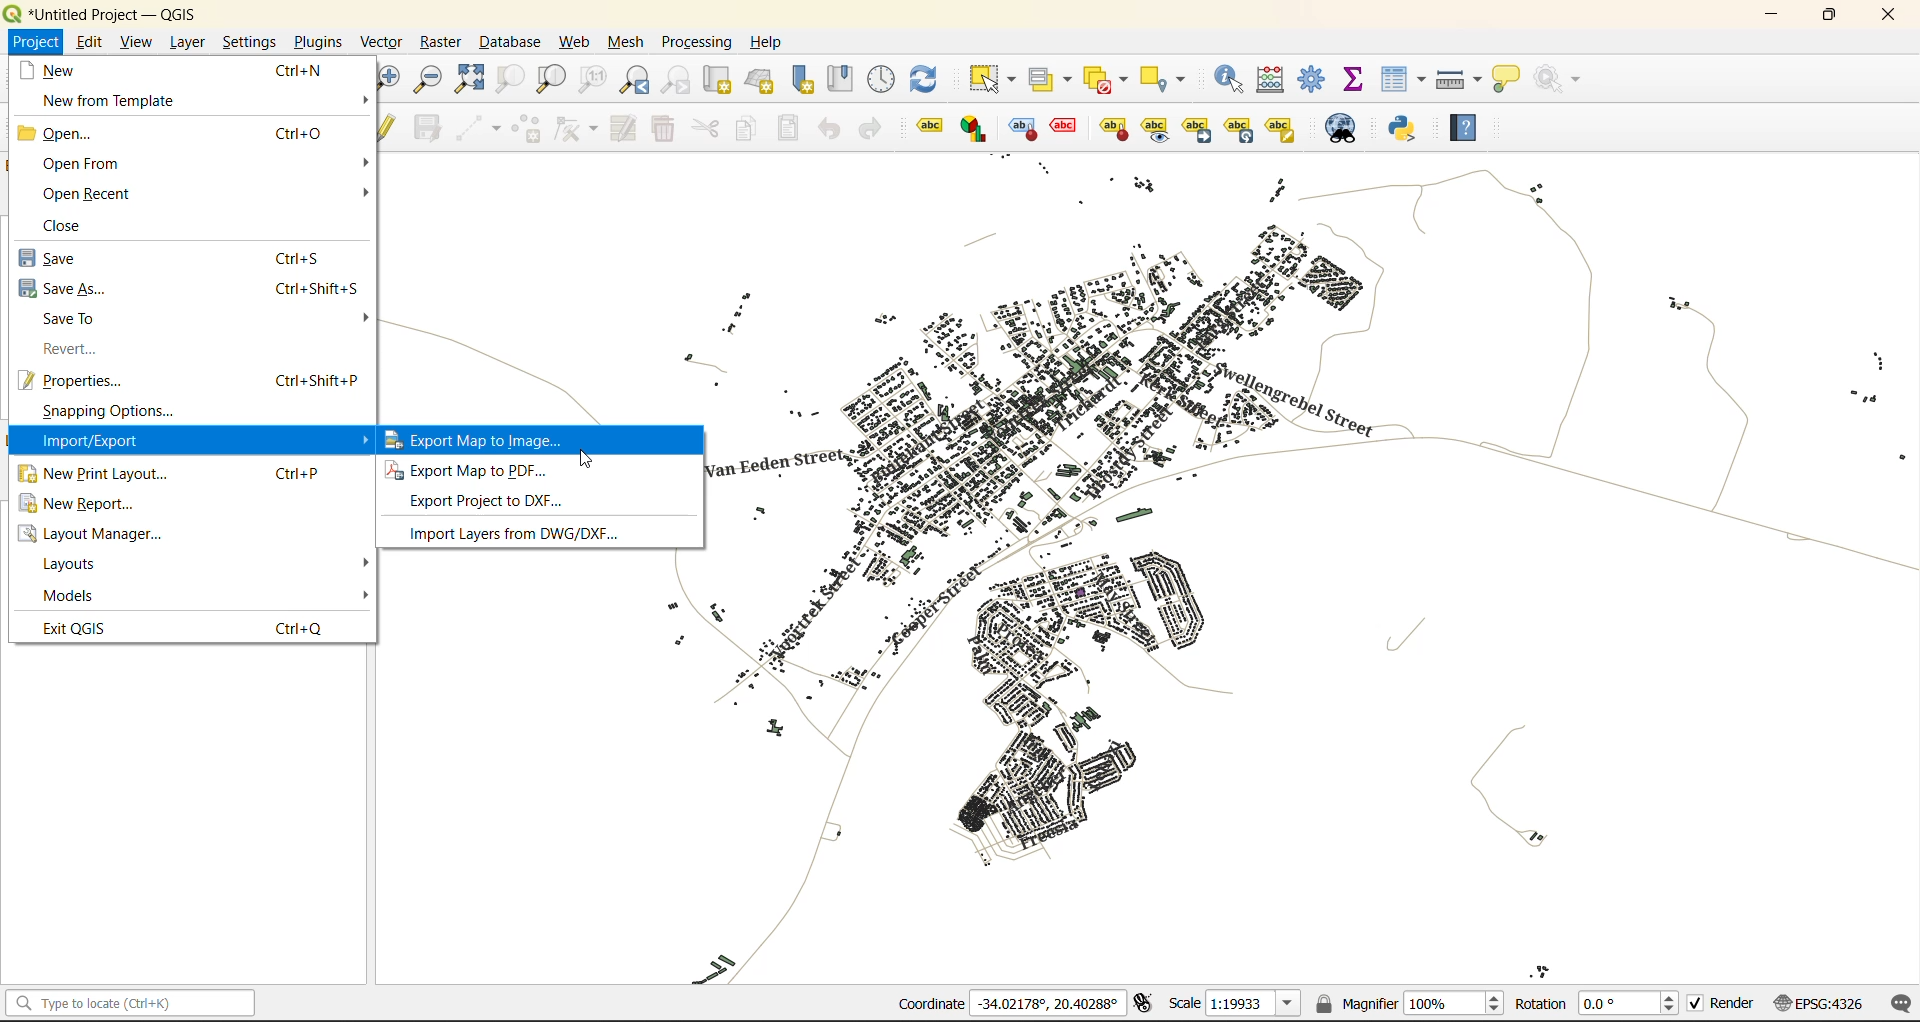  Describe the element at coordinates (1018, 128) in the screenshot. I see ` toggle display` at that location.